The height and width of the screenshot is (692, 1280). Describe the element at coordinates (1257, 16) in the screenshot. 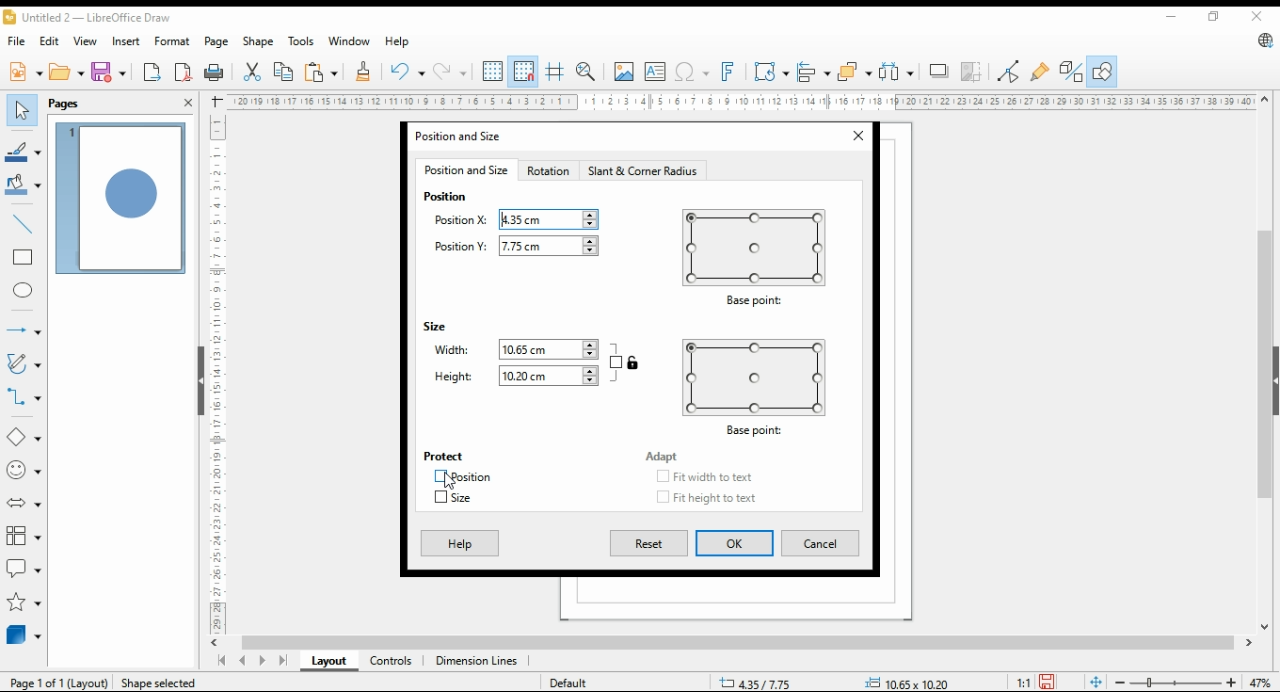

I see `close window` at that location.